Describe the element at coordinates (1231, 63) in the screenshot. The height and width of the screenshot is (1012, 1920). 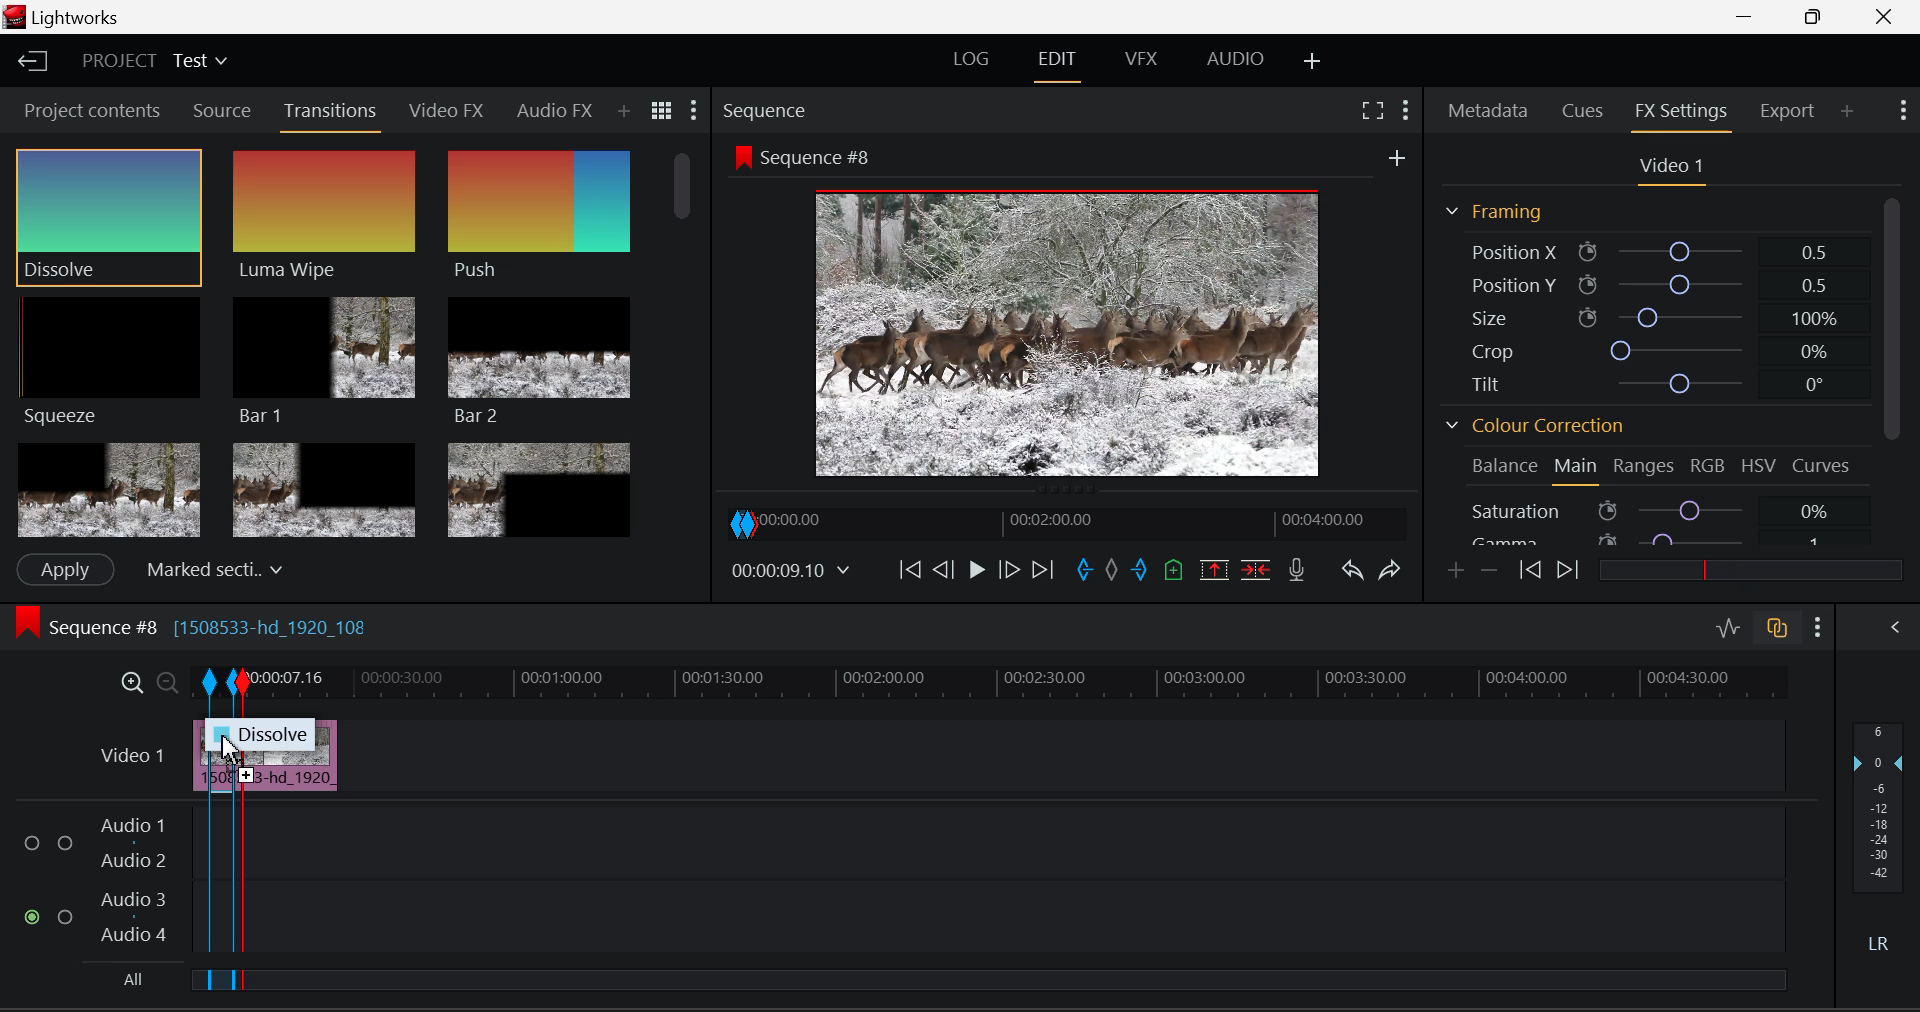
I see `Audio Layout` at that location.